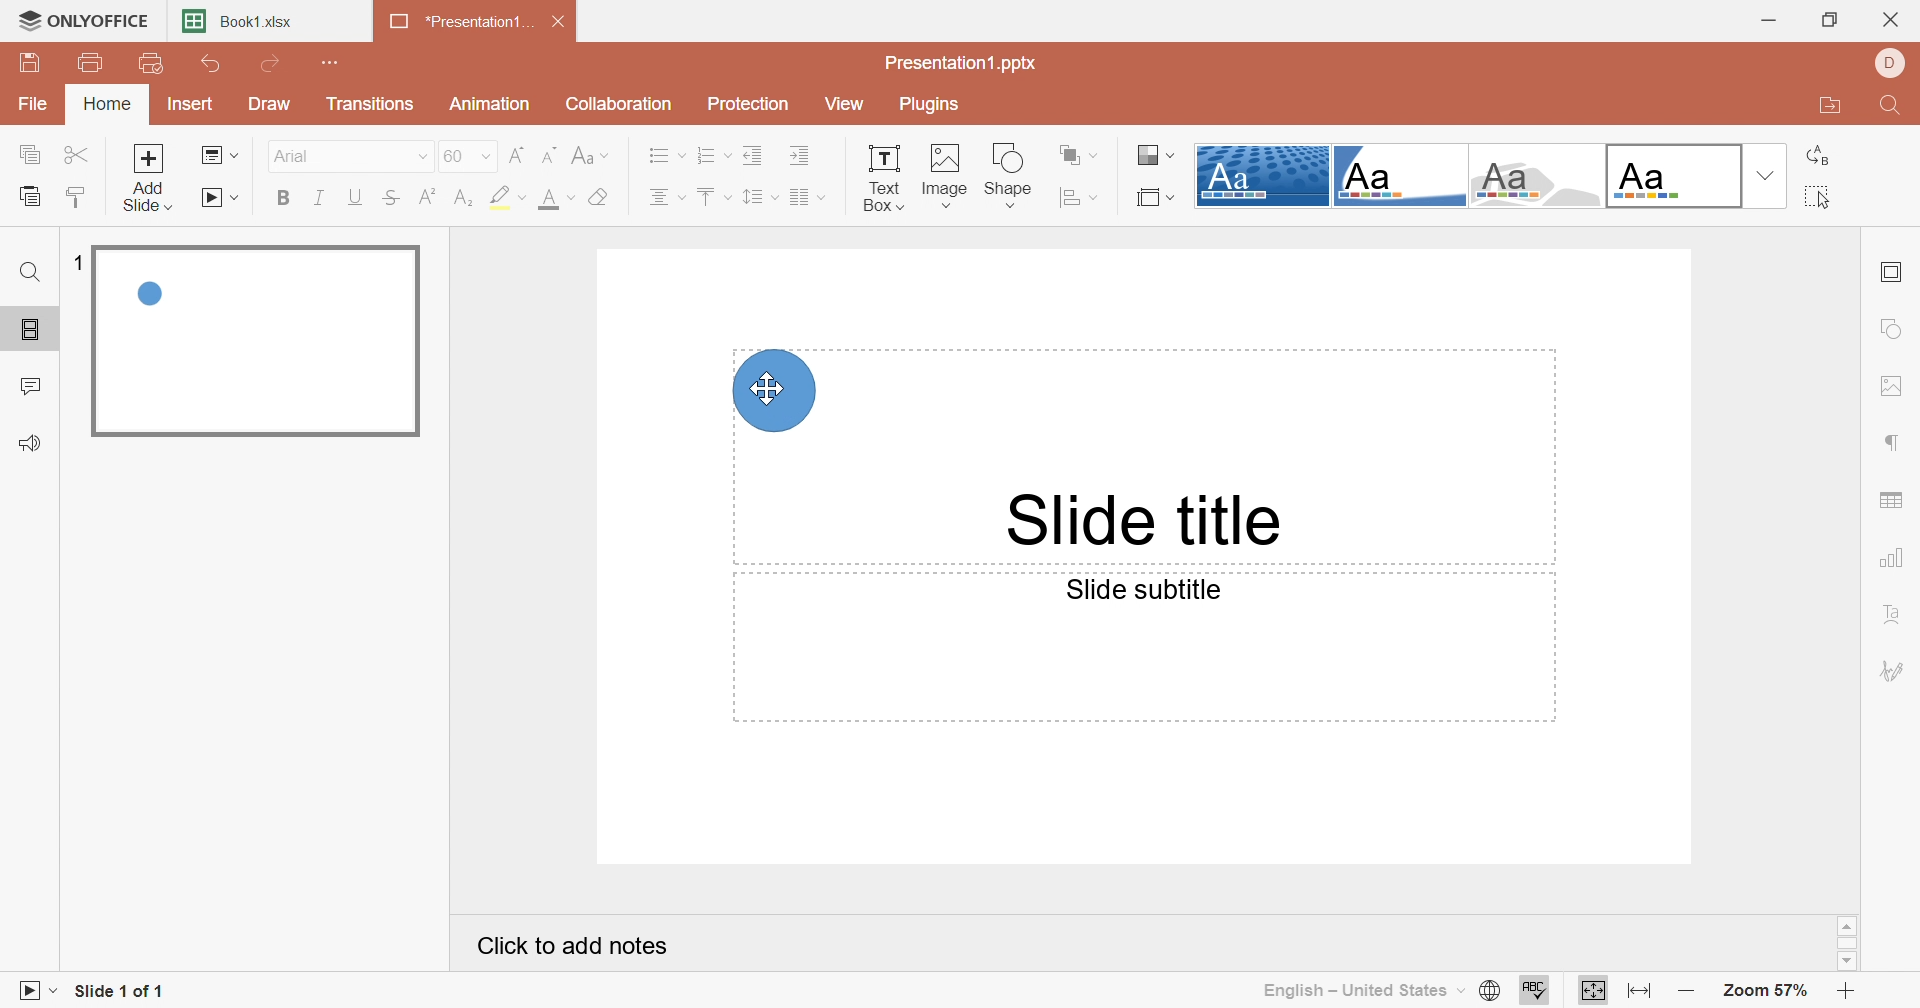 This screenshot has width=1920, height=1008. What do you see at coordinates (1901, 618) in the screenshot?
I see `Text art settings` at bounding box center [1901, 618].